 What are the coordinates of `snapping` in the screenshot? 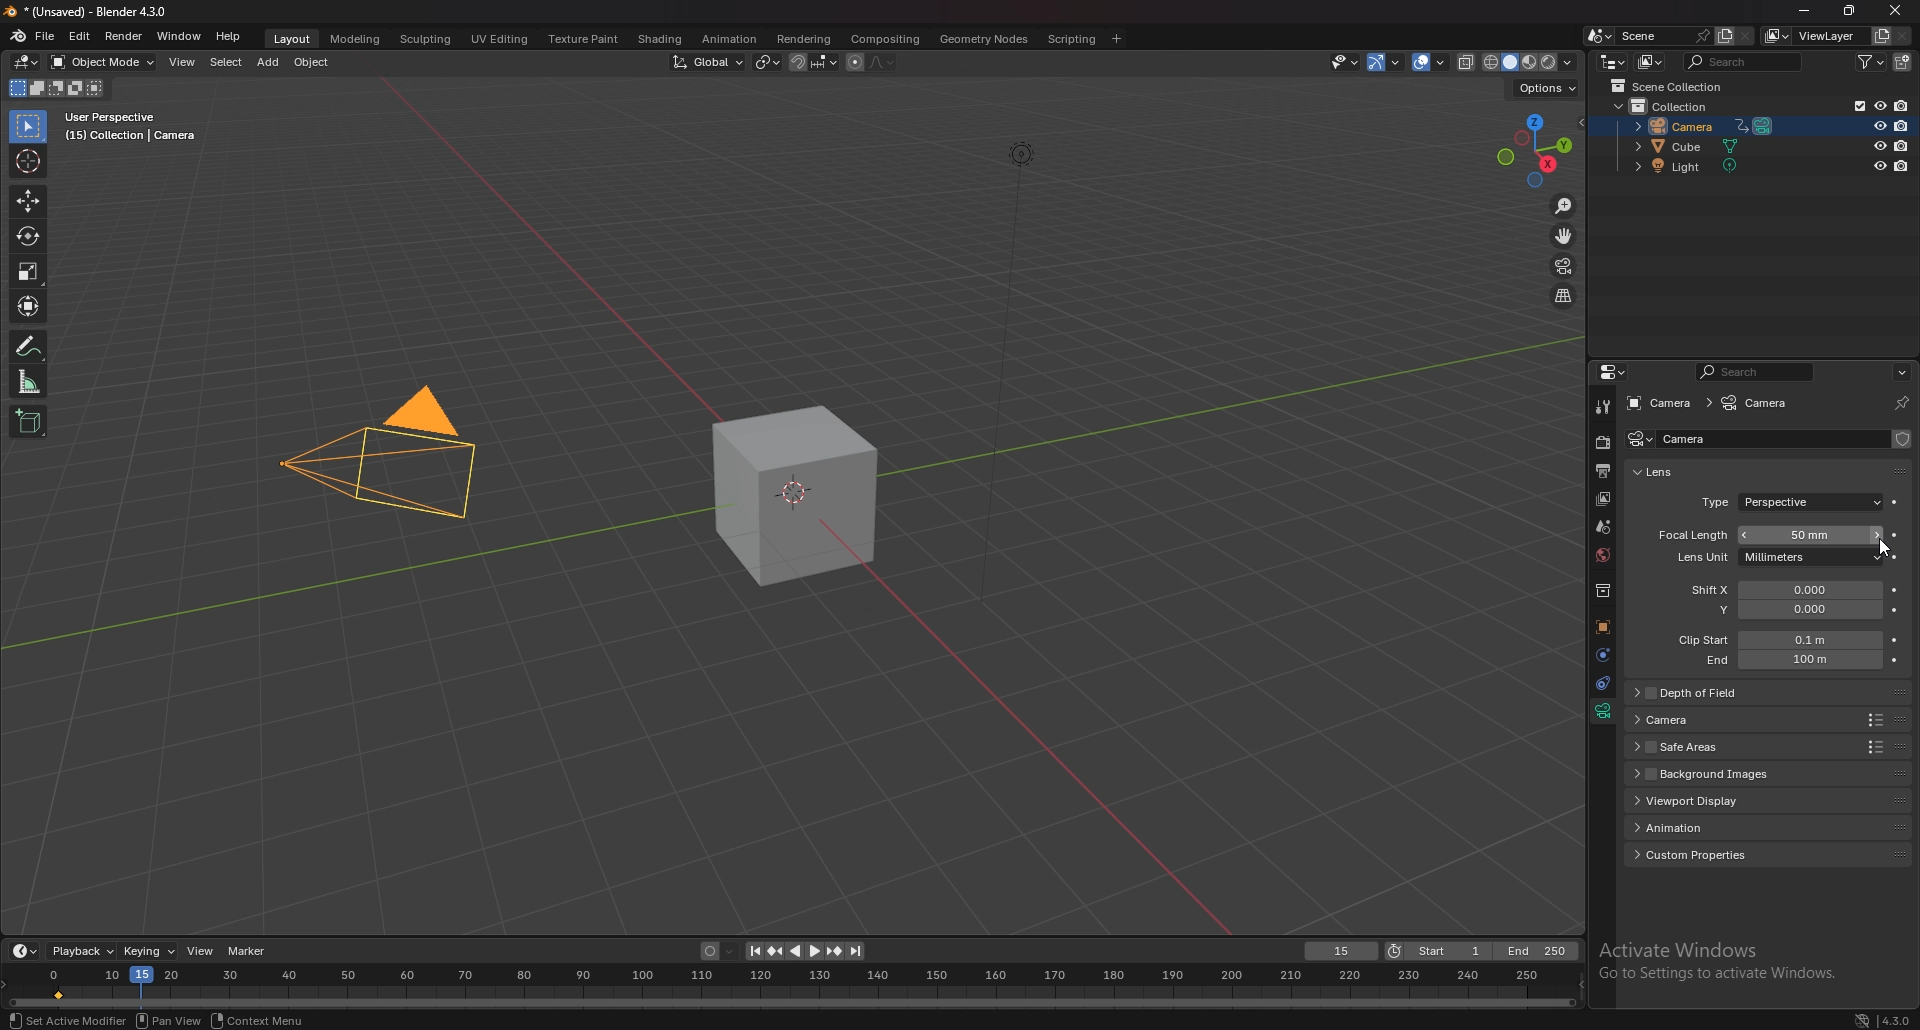 It's located at (813, 61).